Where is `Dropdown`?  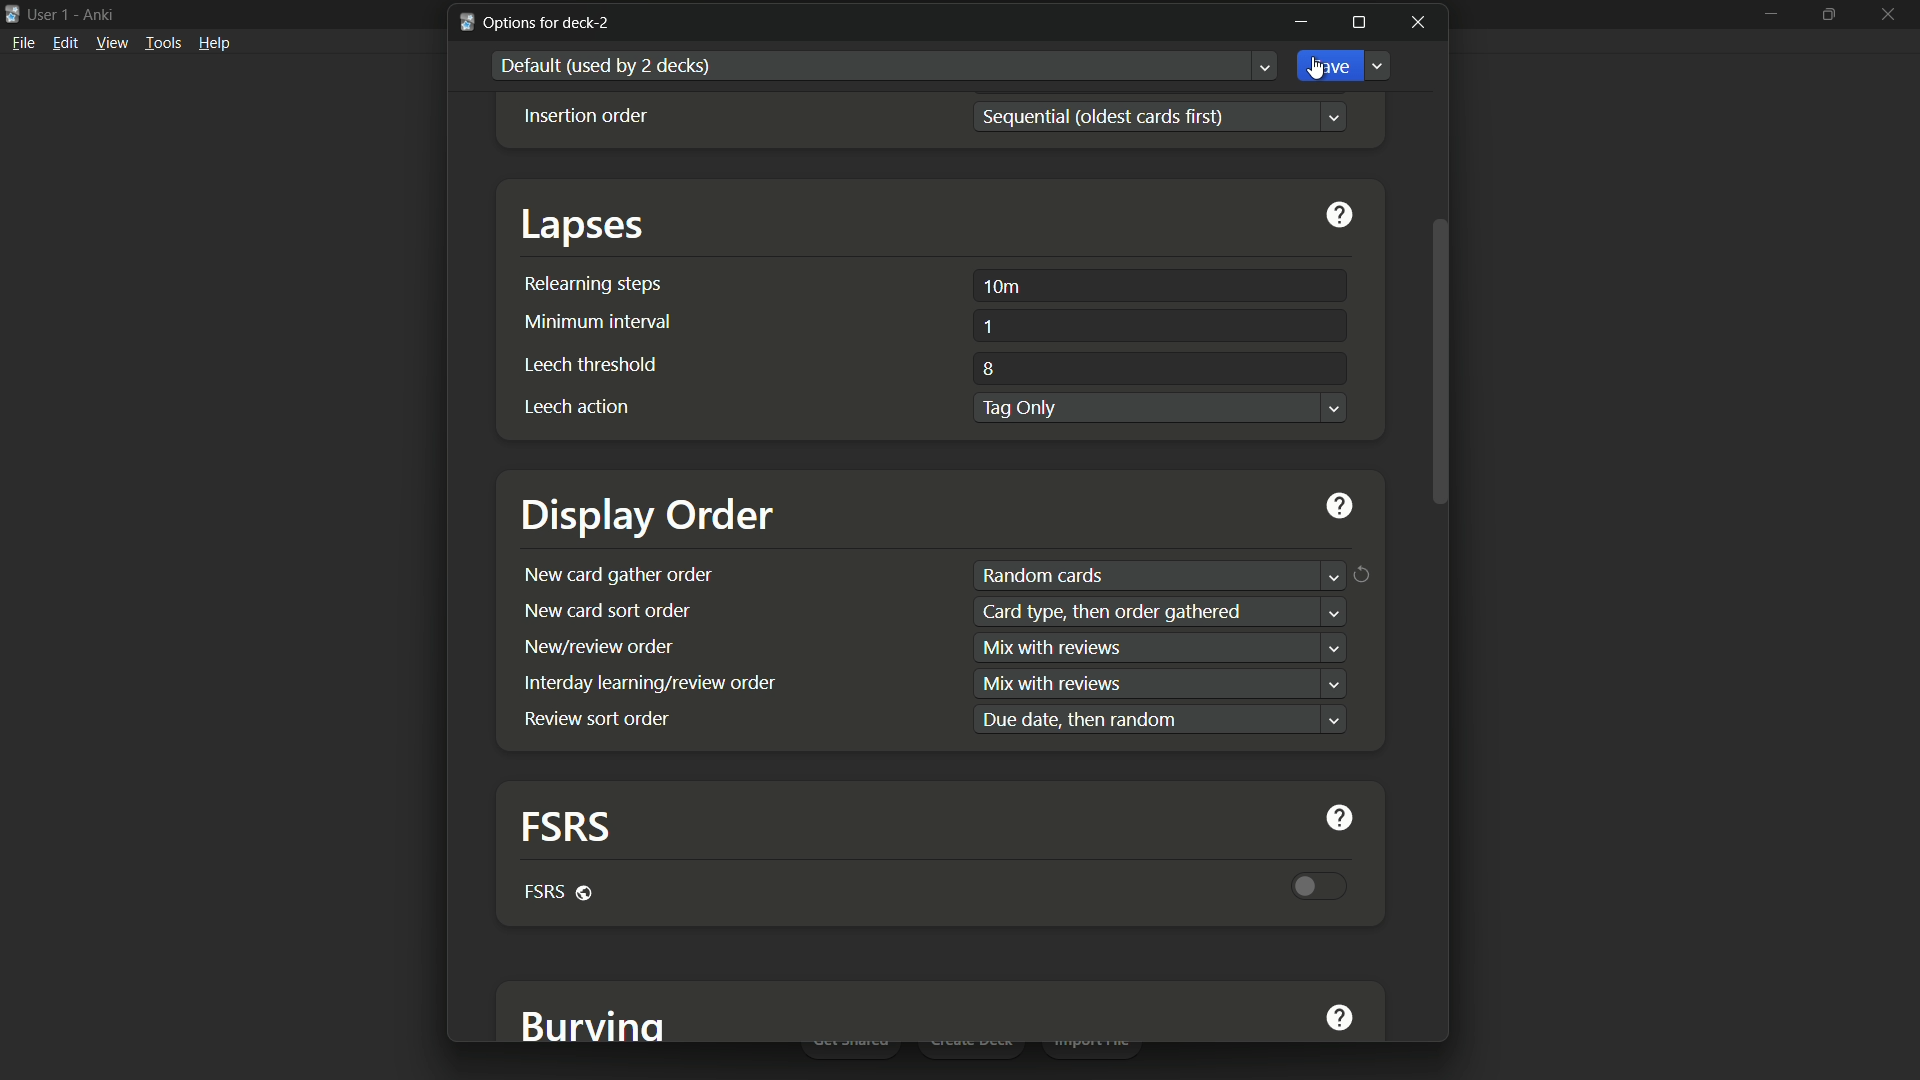 Dropdown is located at coordinates (1379, 66).